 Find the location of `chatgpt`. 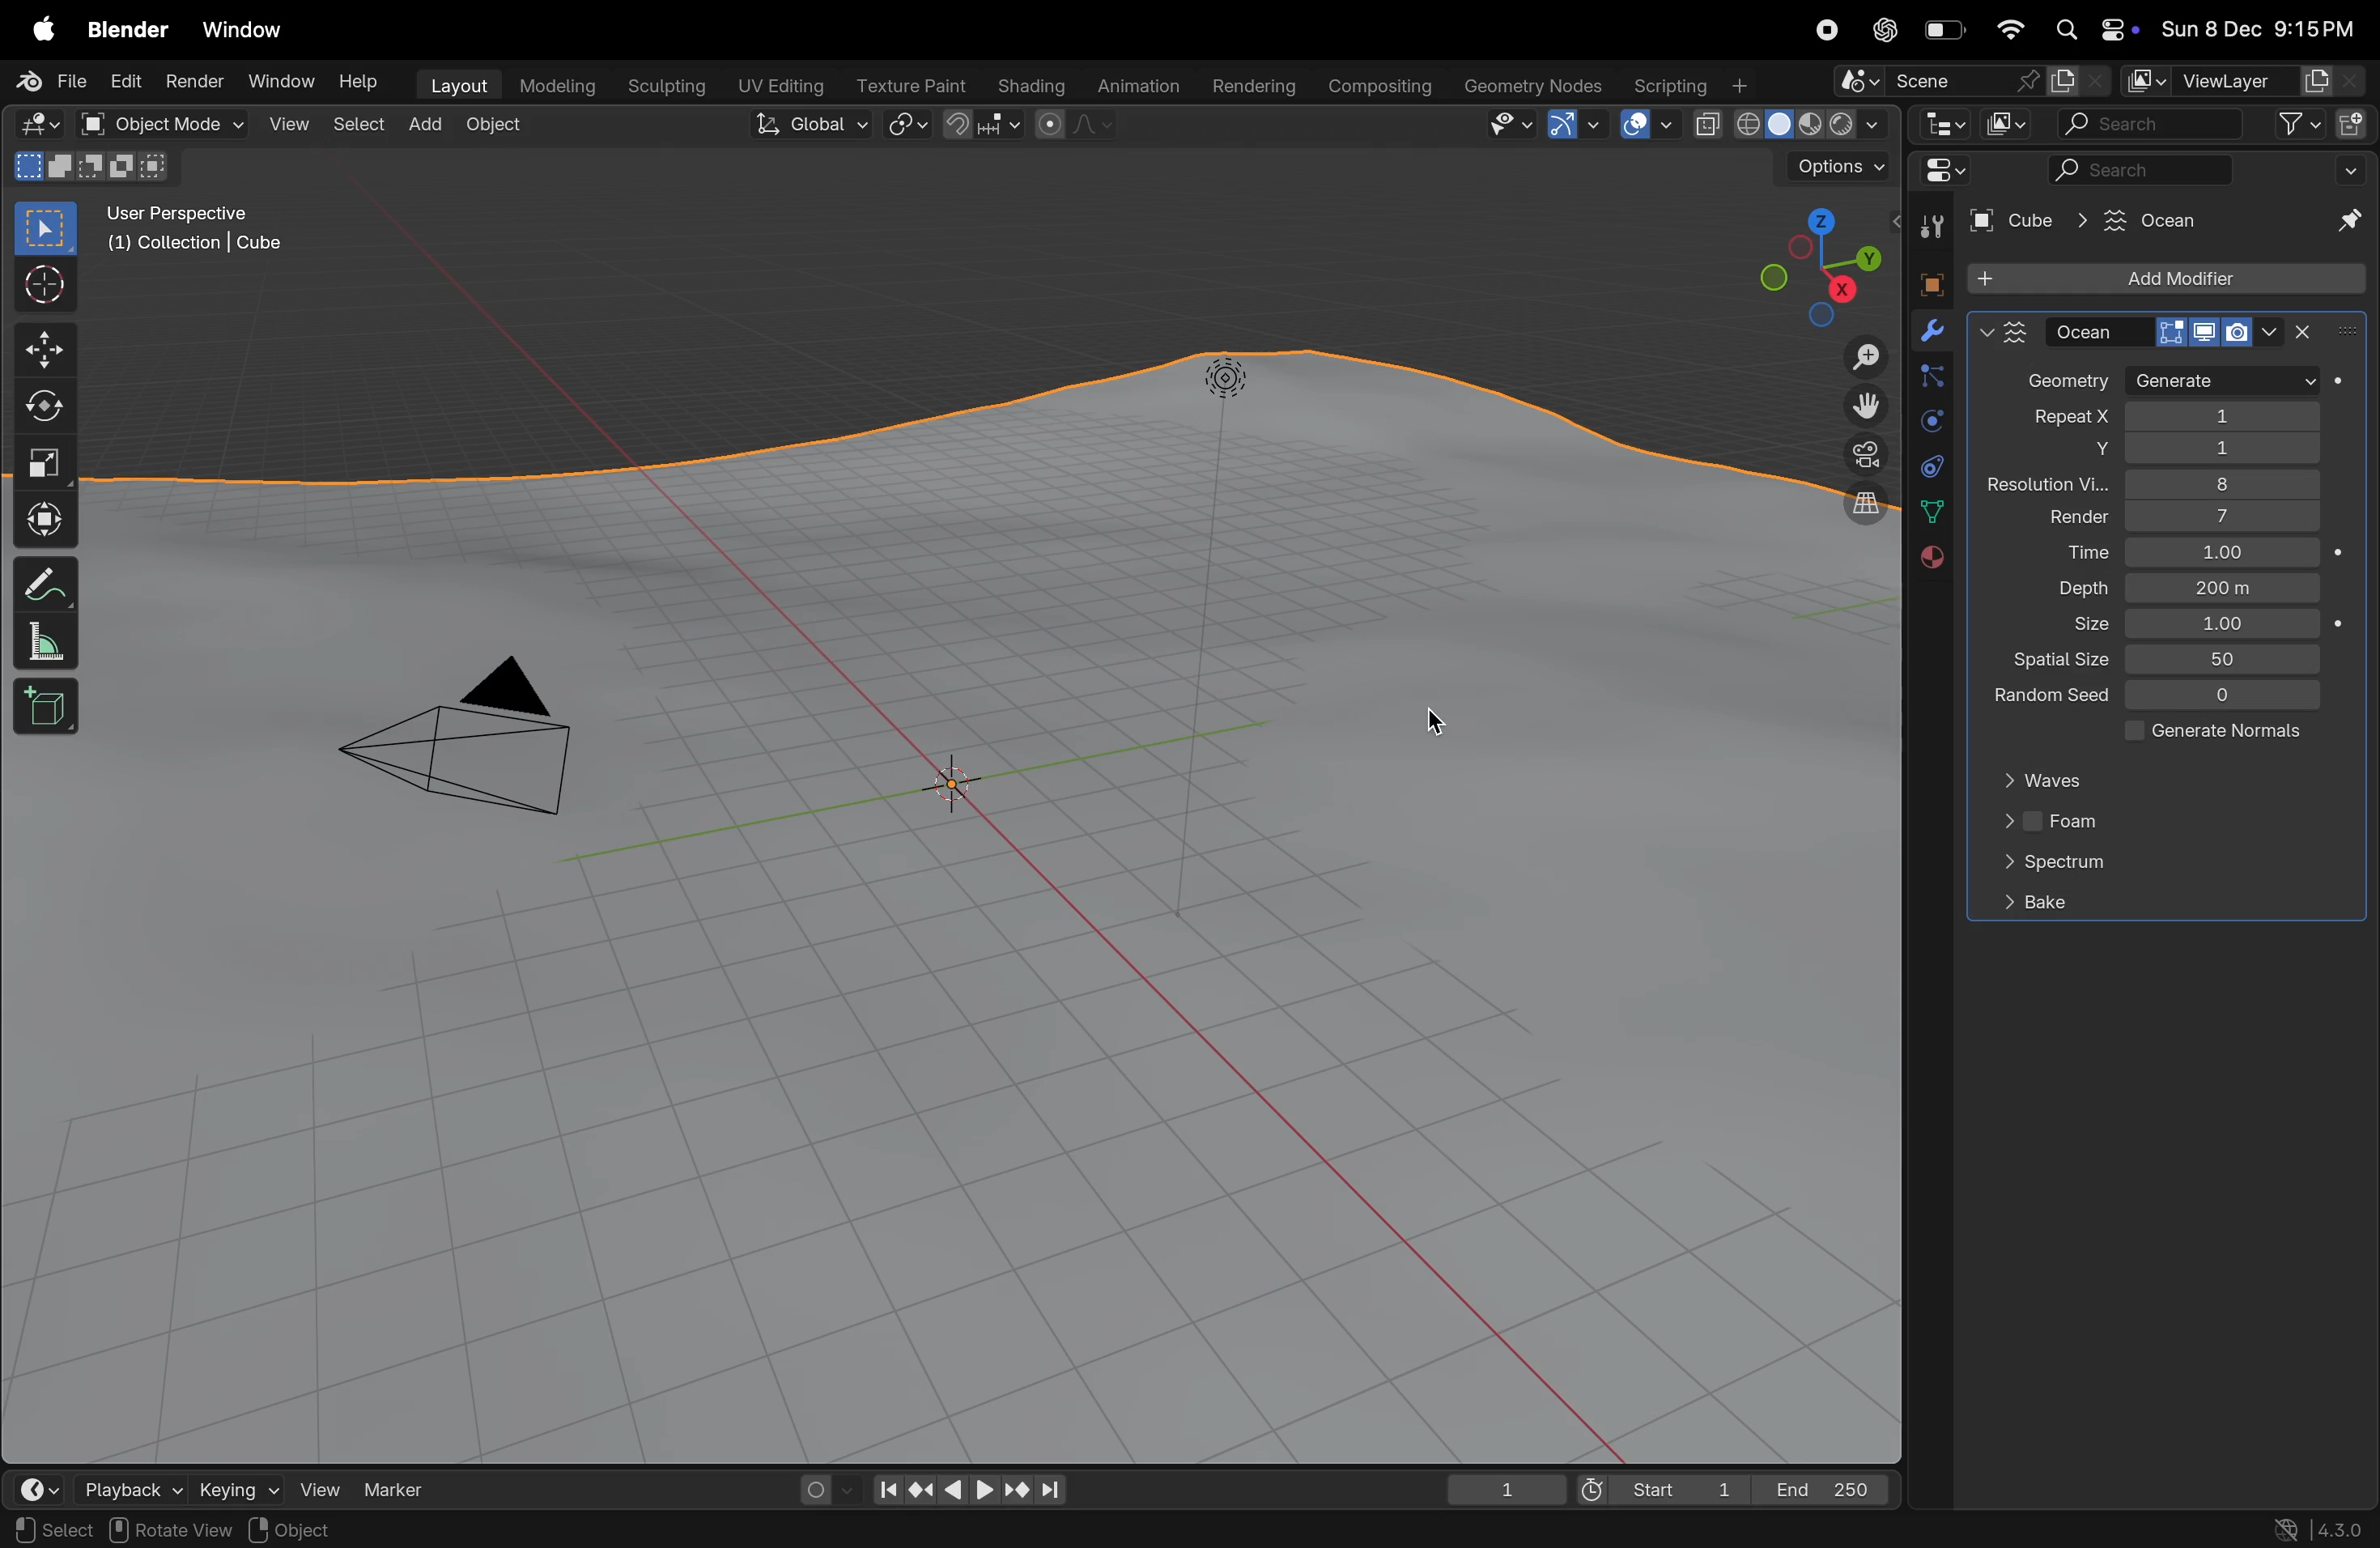

chatgpt is located at coordinates (1885, 30).